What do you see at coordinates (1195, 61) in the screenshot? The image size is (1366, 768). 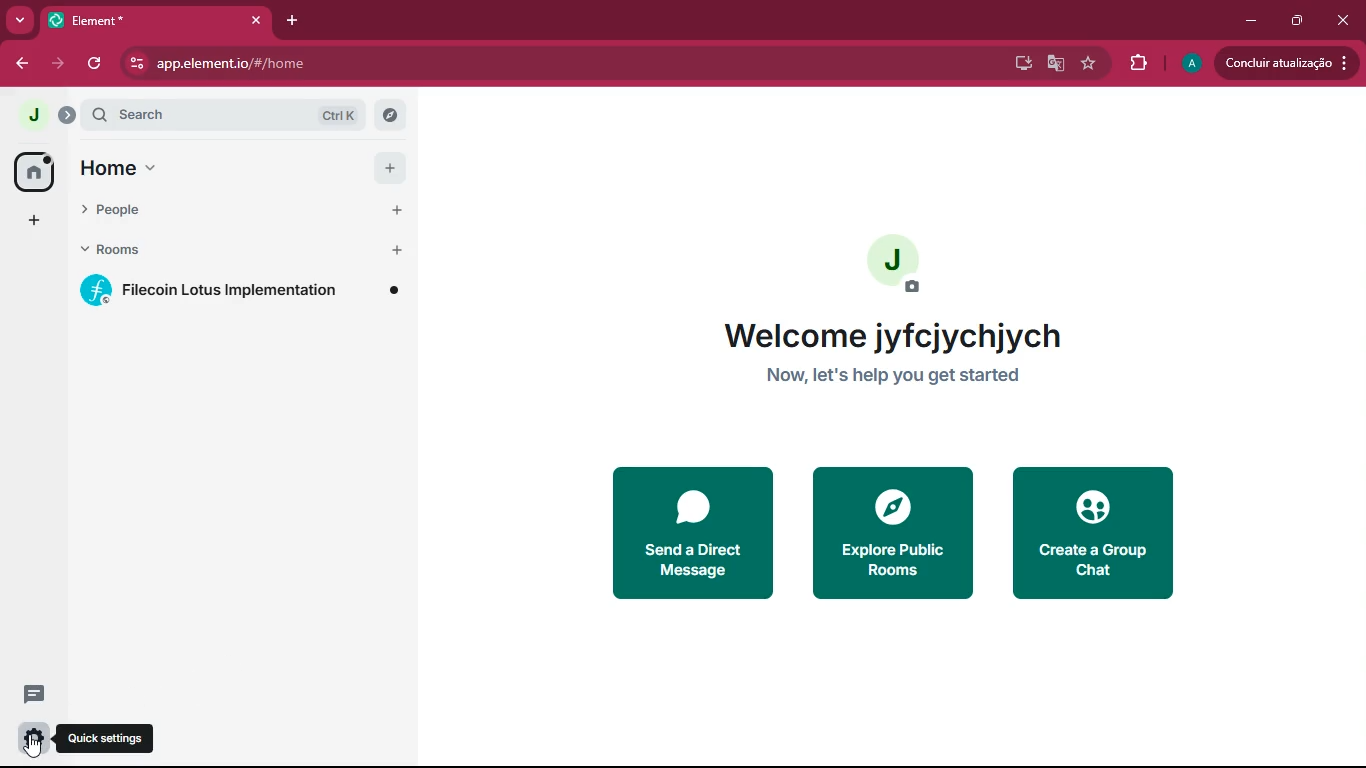 I see `profile picture` at bounding box center [1195, 61].